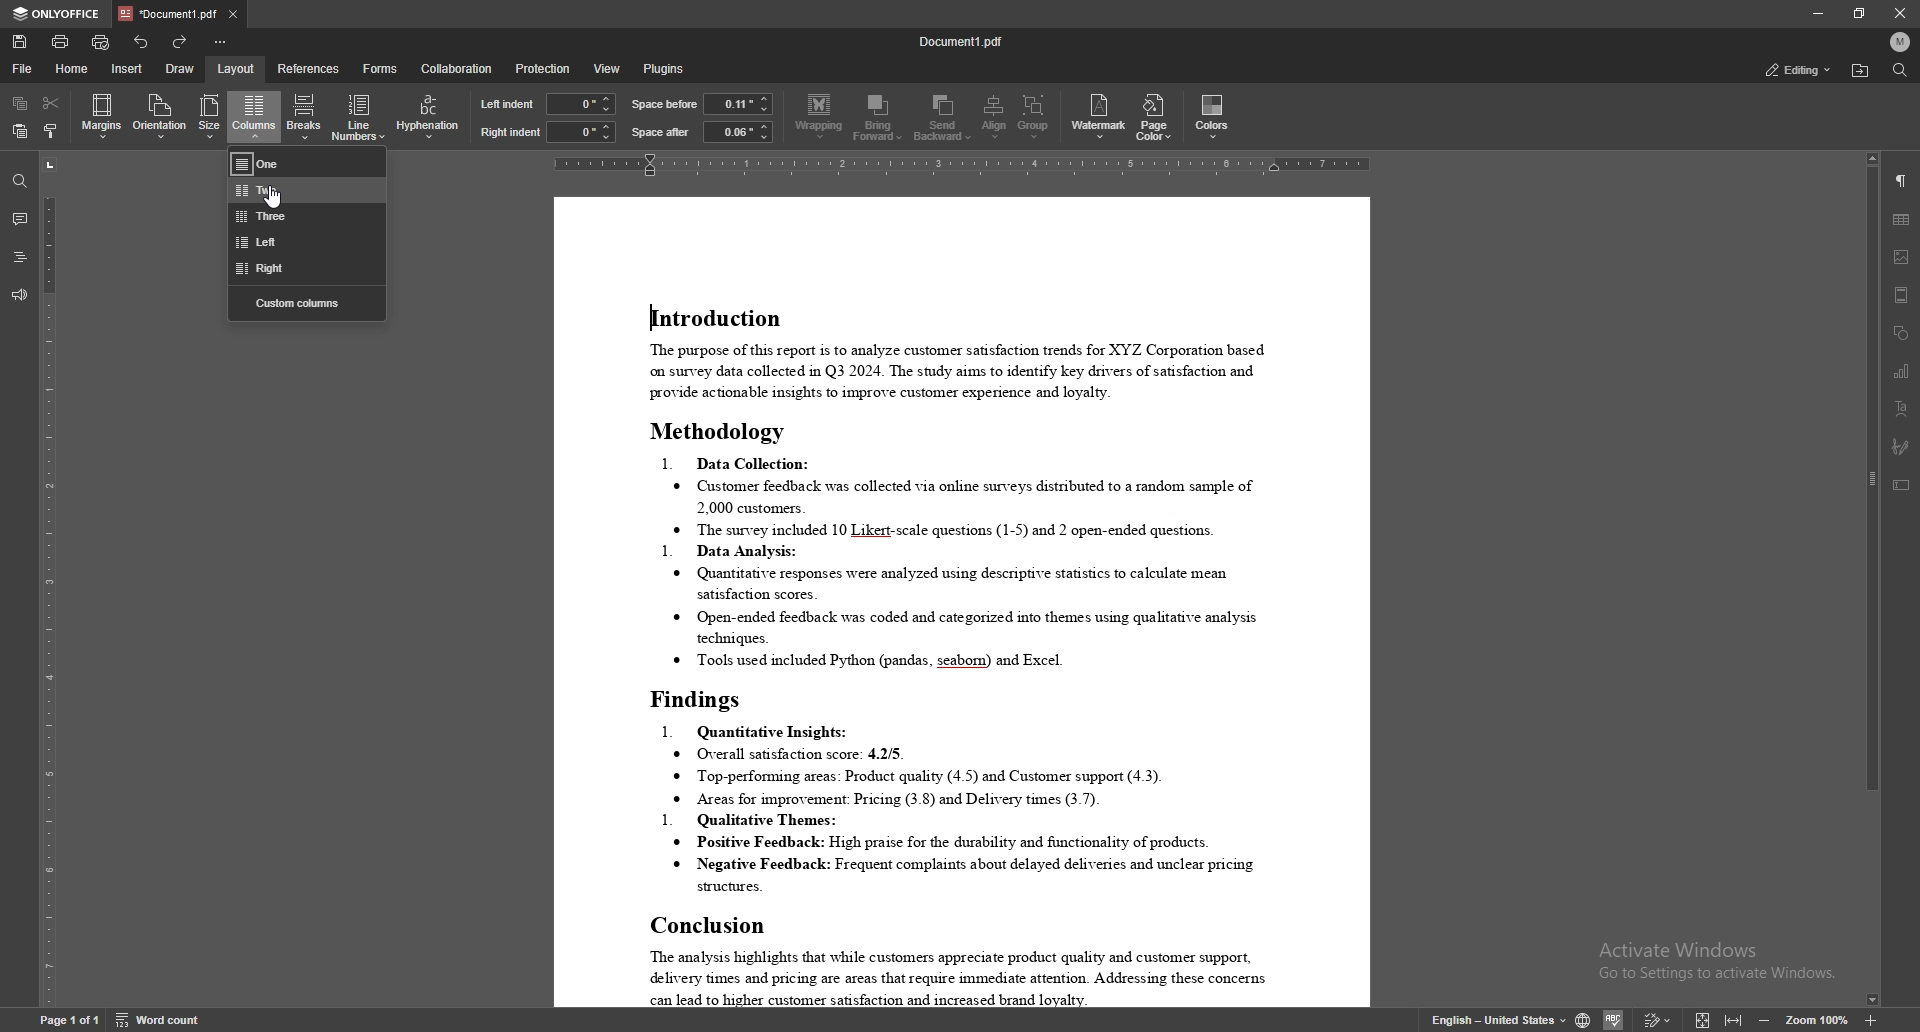  I want to click on file, so click(25, 69).